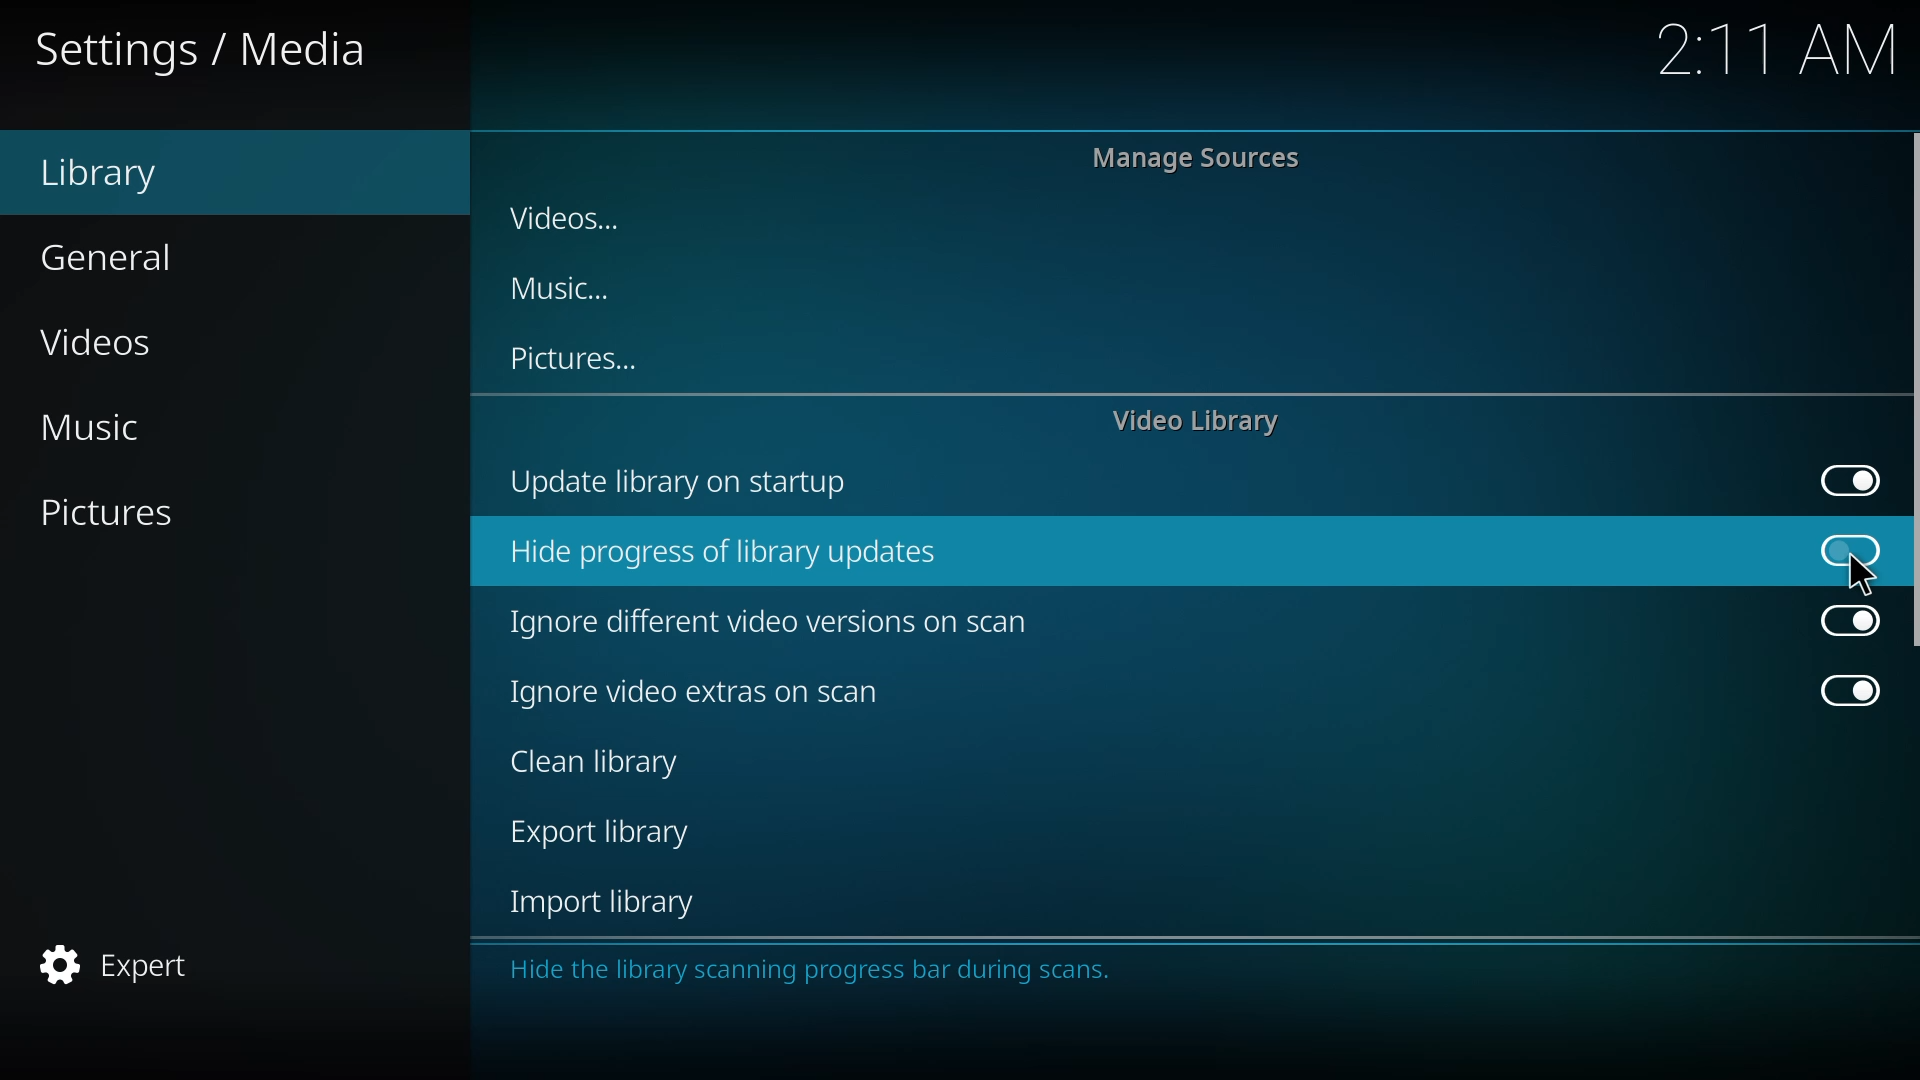  I want to click on enabled, so click(1842, 692).